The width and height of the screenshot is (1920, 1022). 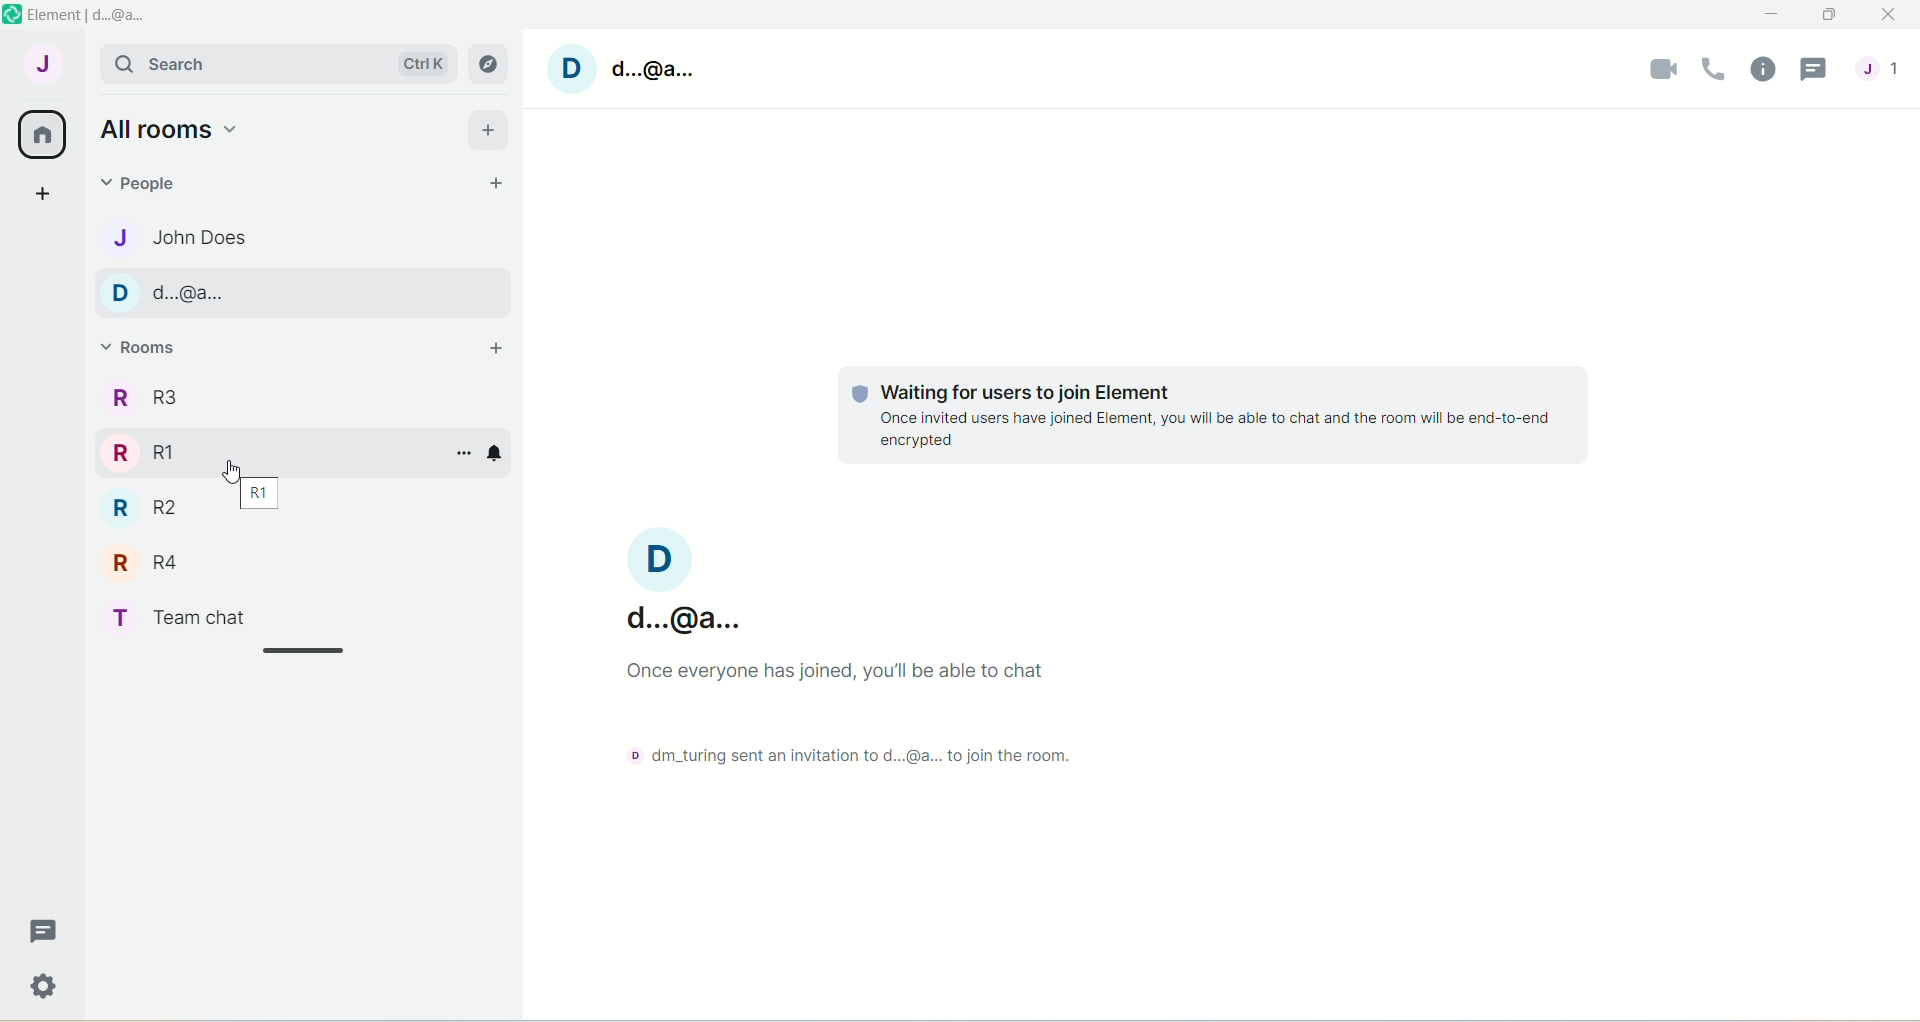 I want to click on dm_turing sent an intivation to d....@a...to join the room., so click(x=855, y=756).